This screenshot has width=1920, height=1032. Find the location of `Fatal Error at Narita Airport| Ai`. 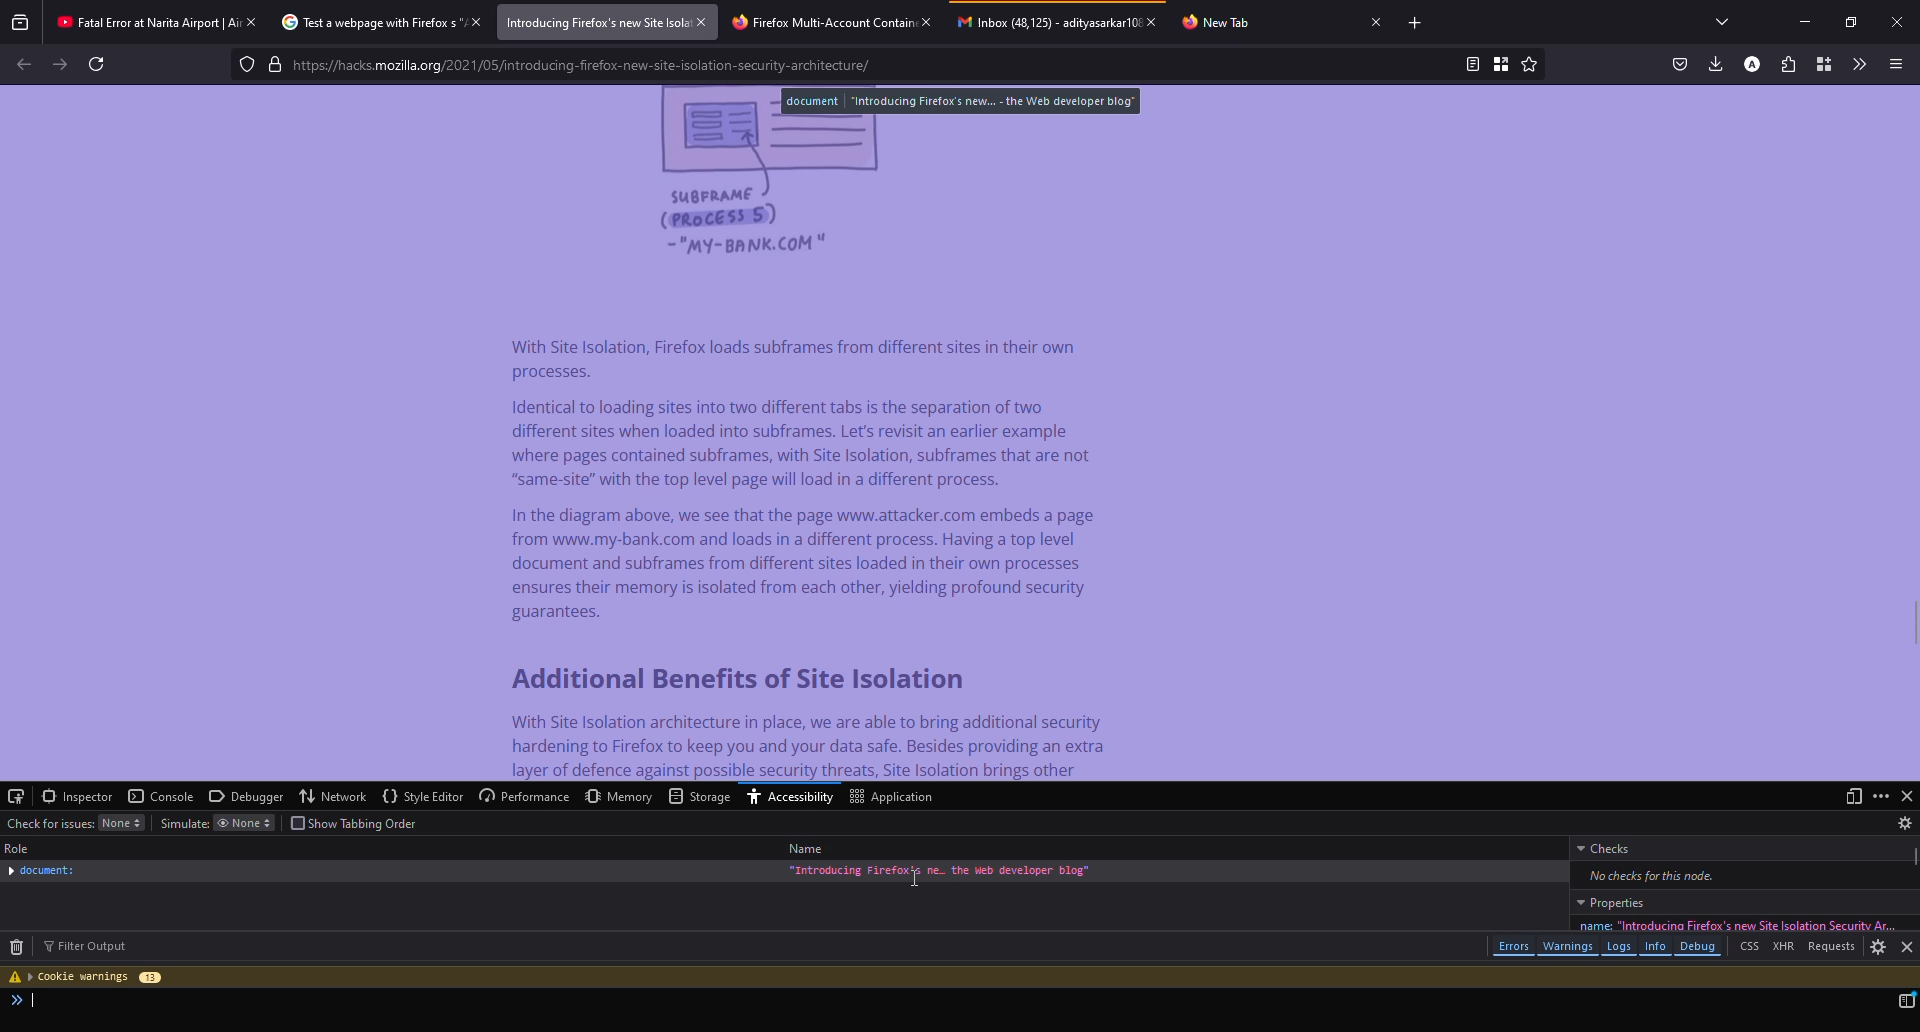

Fatal Error at Narita Airport| Ai is located at coordinates (139, 19).